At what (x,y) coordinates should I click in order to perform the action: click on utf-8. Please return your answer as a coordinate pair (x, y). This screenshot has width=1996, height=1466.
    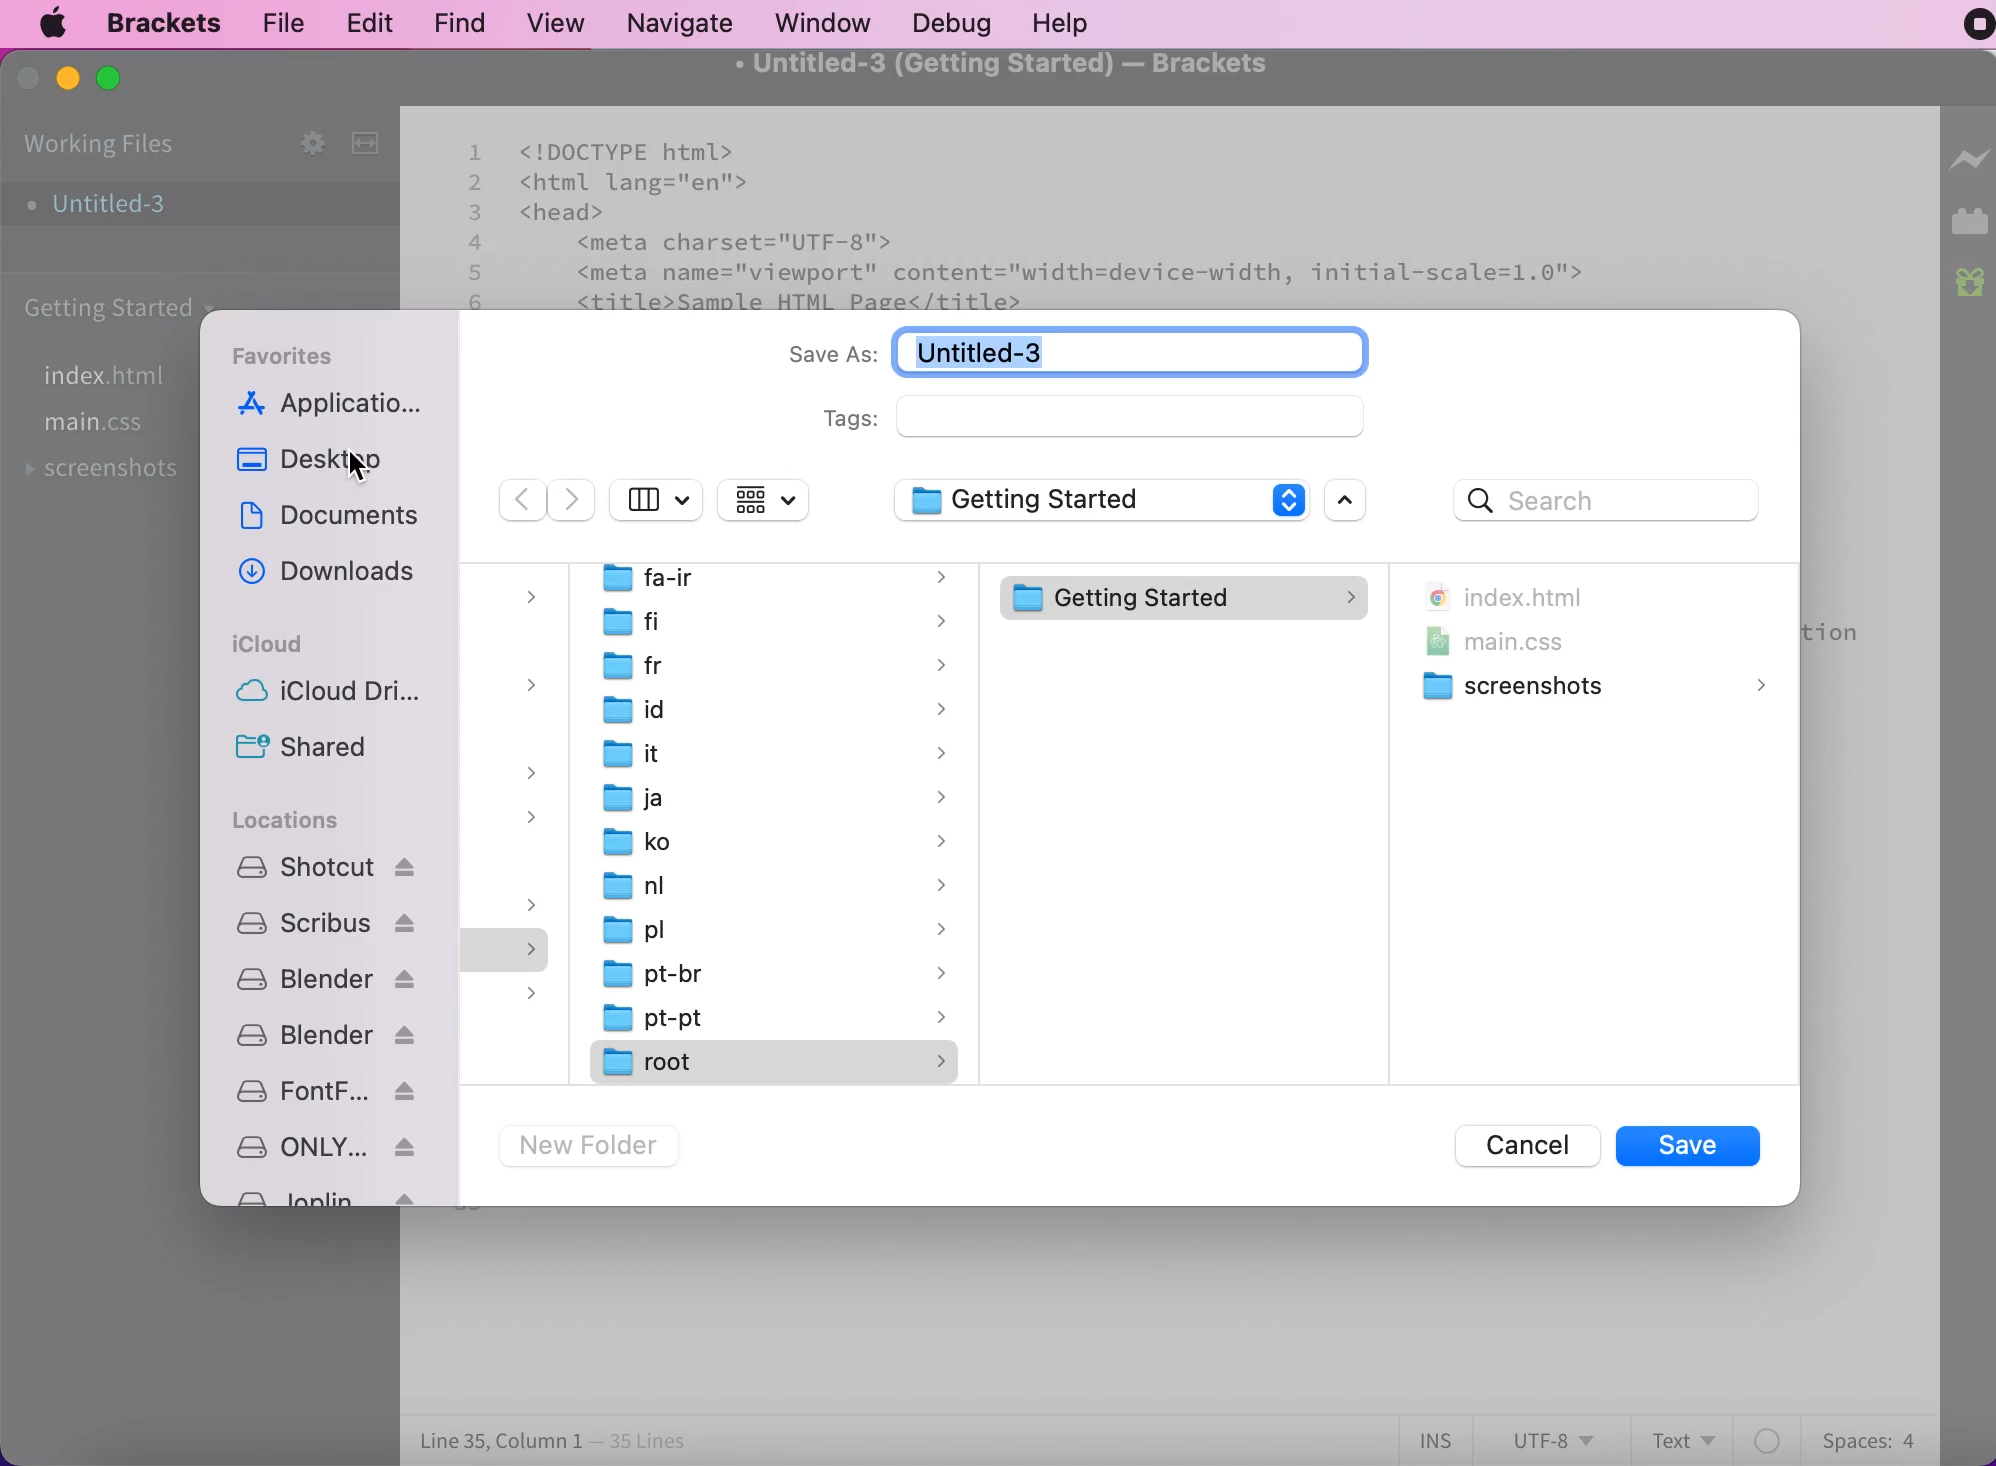
    Looking at the image, I should click on (1556, 1438).